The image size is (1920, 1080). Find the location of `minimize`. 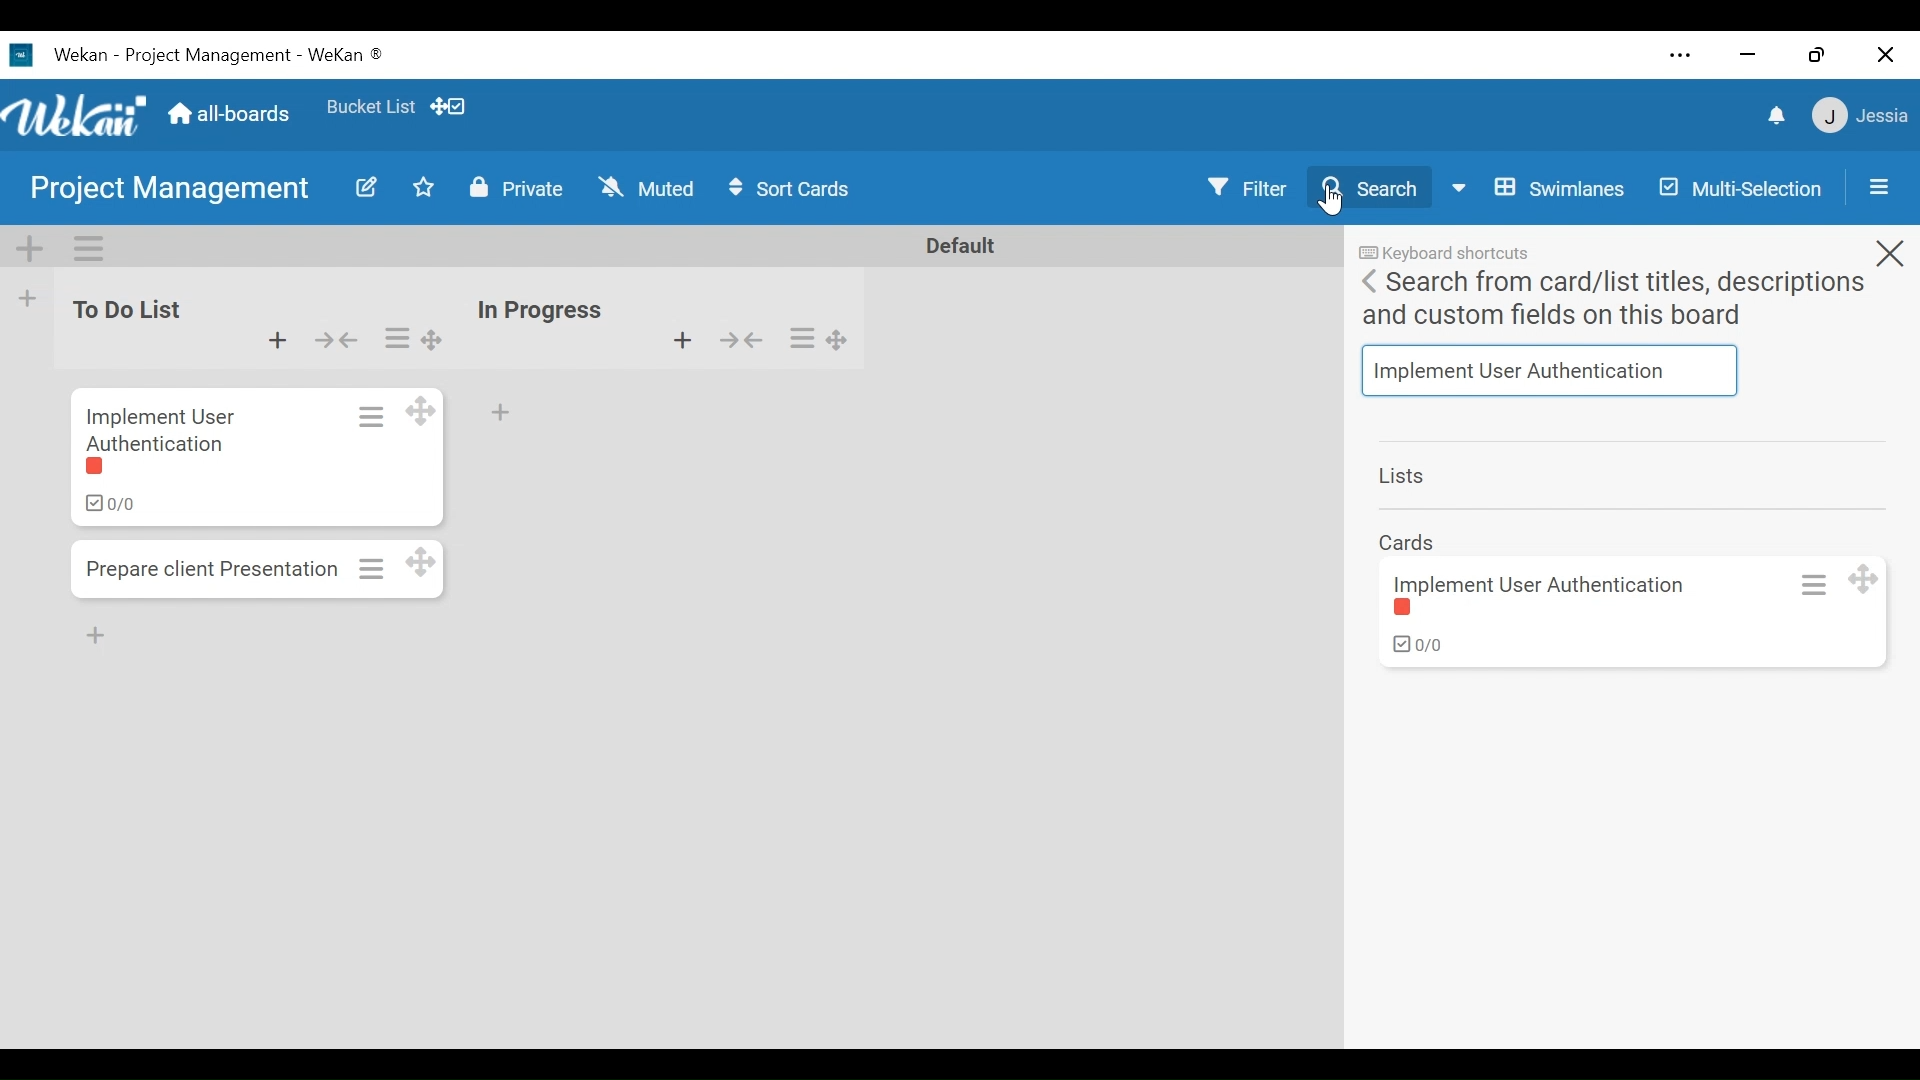

minimize is located at coordinates (1751, 55).